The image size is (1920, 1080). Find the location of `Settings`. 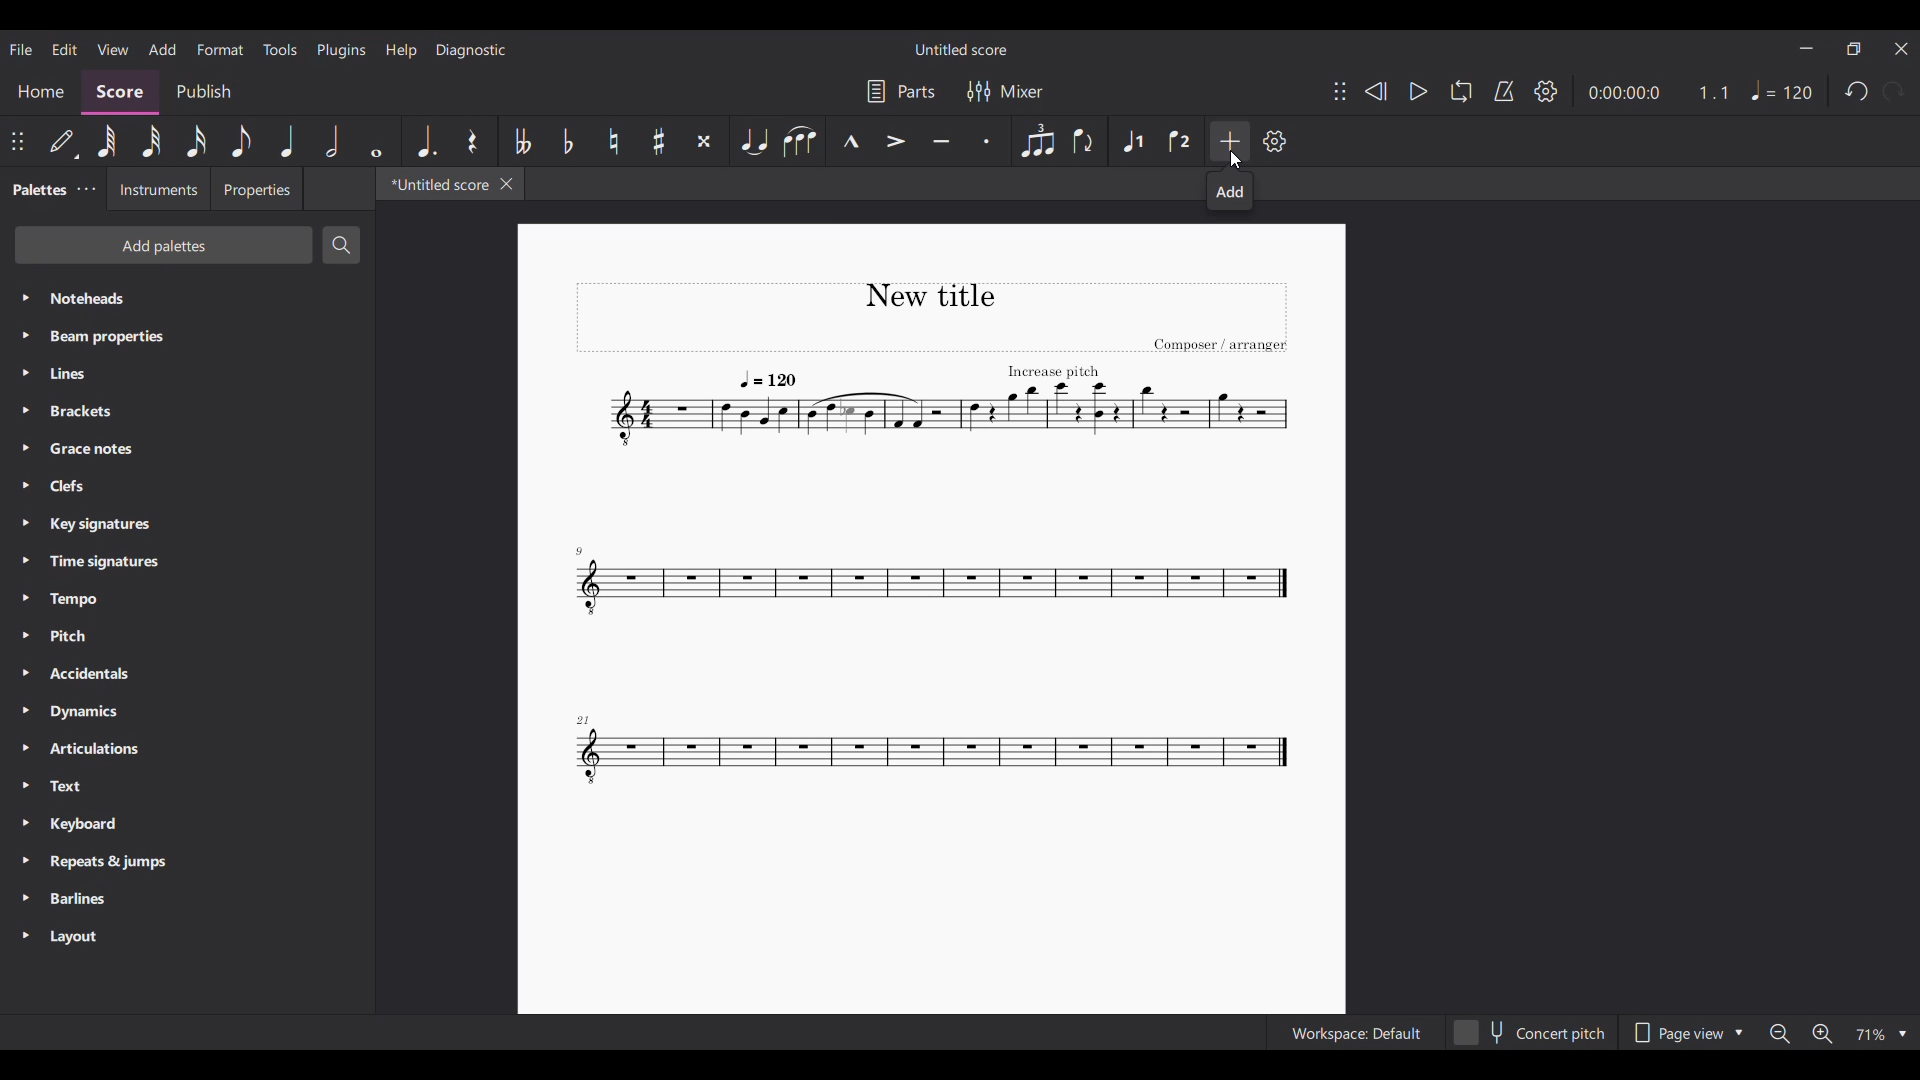

Settings is located at coordinates (1546, 91).